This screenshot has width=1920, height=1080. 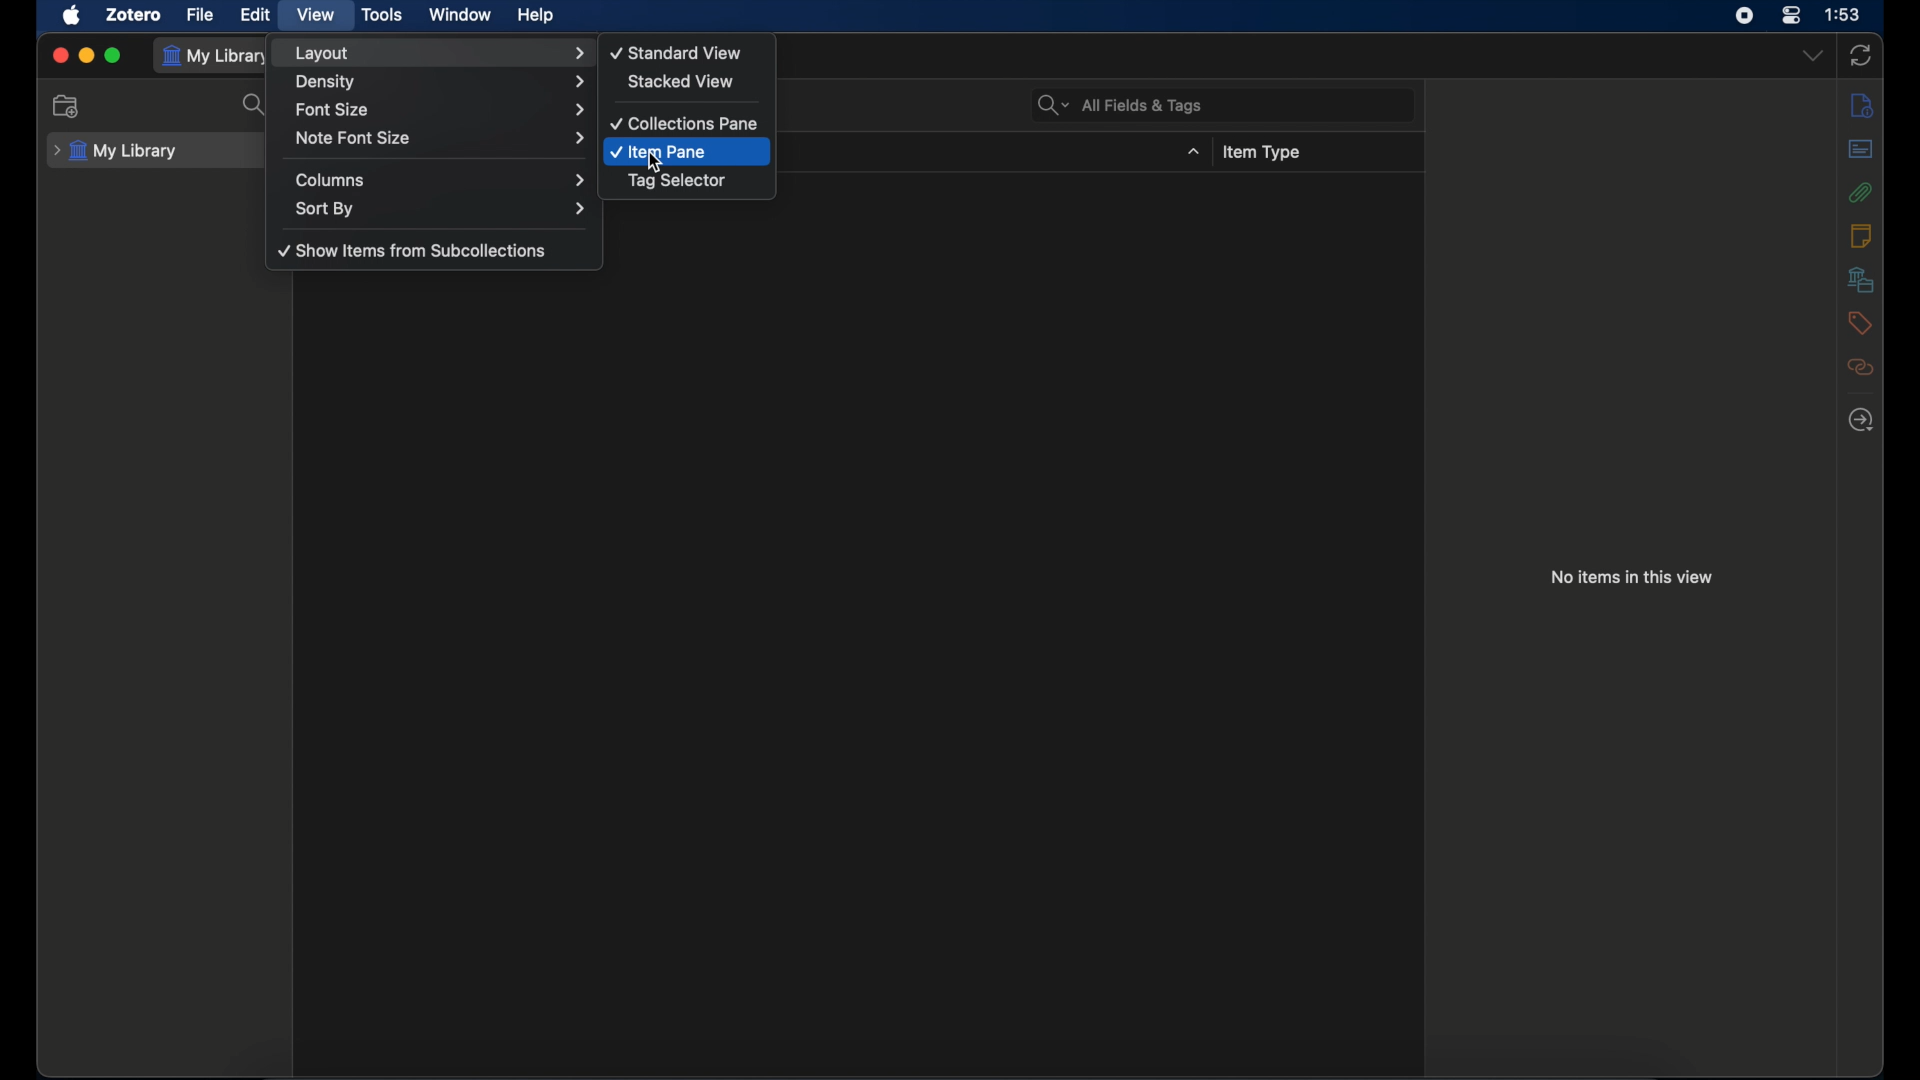 What do you see at coordinates (86, 56) in the screenshot?
I see `minimize` at bounding box center [86, 56].